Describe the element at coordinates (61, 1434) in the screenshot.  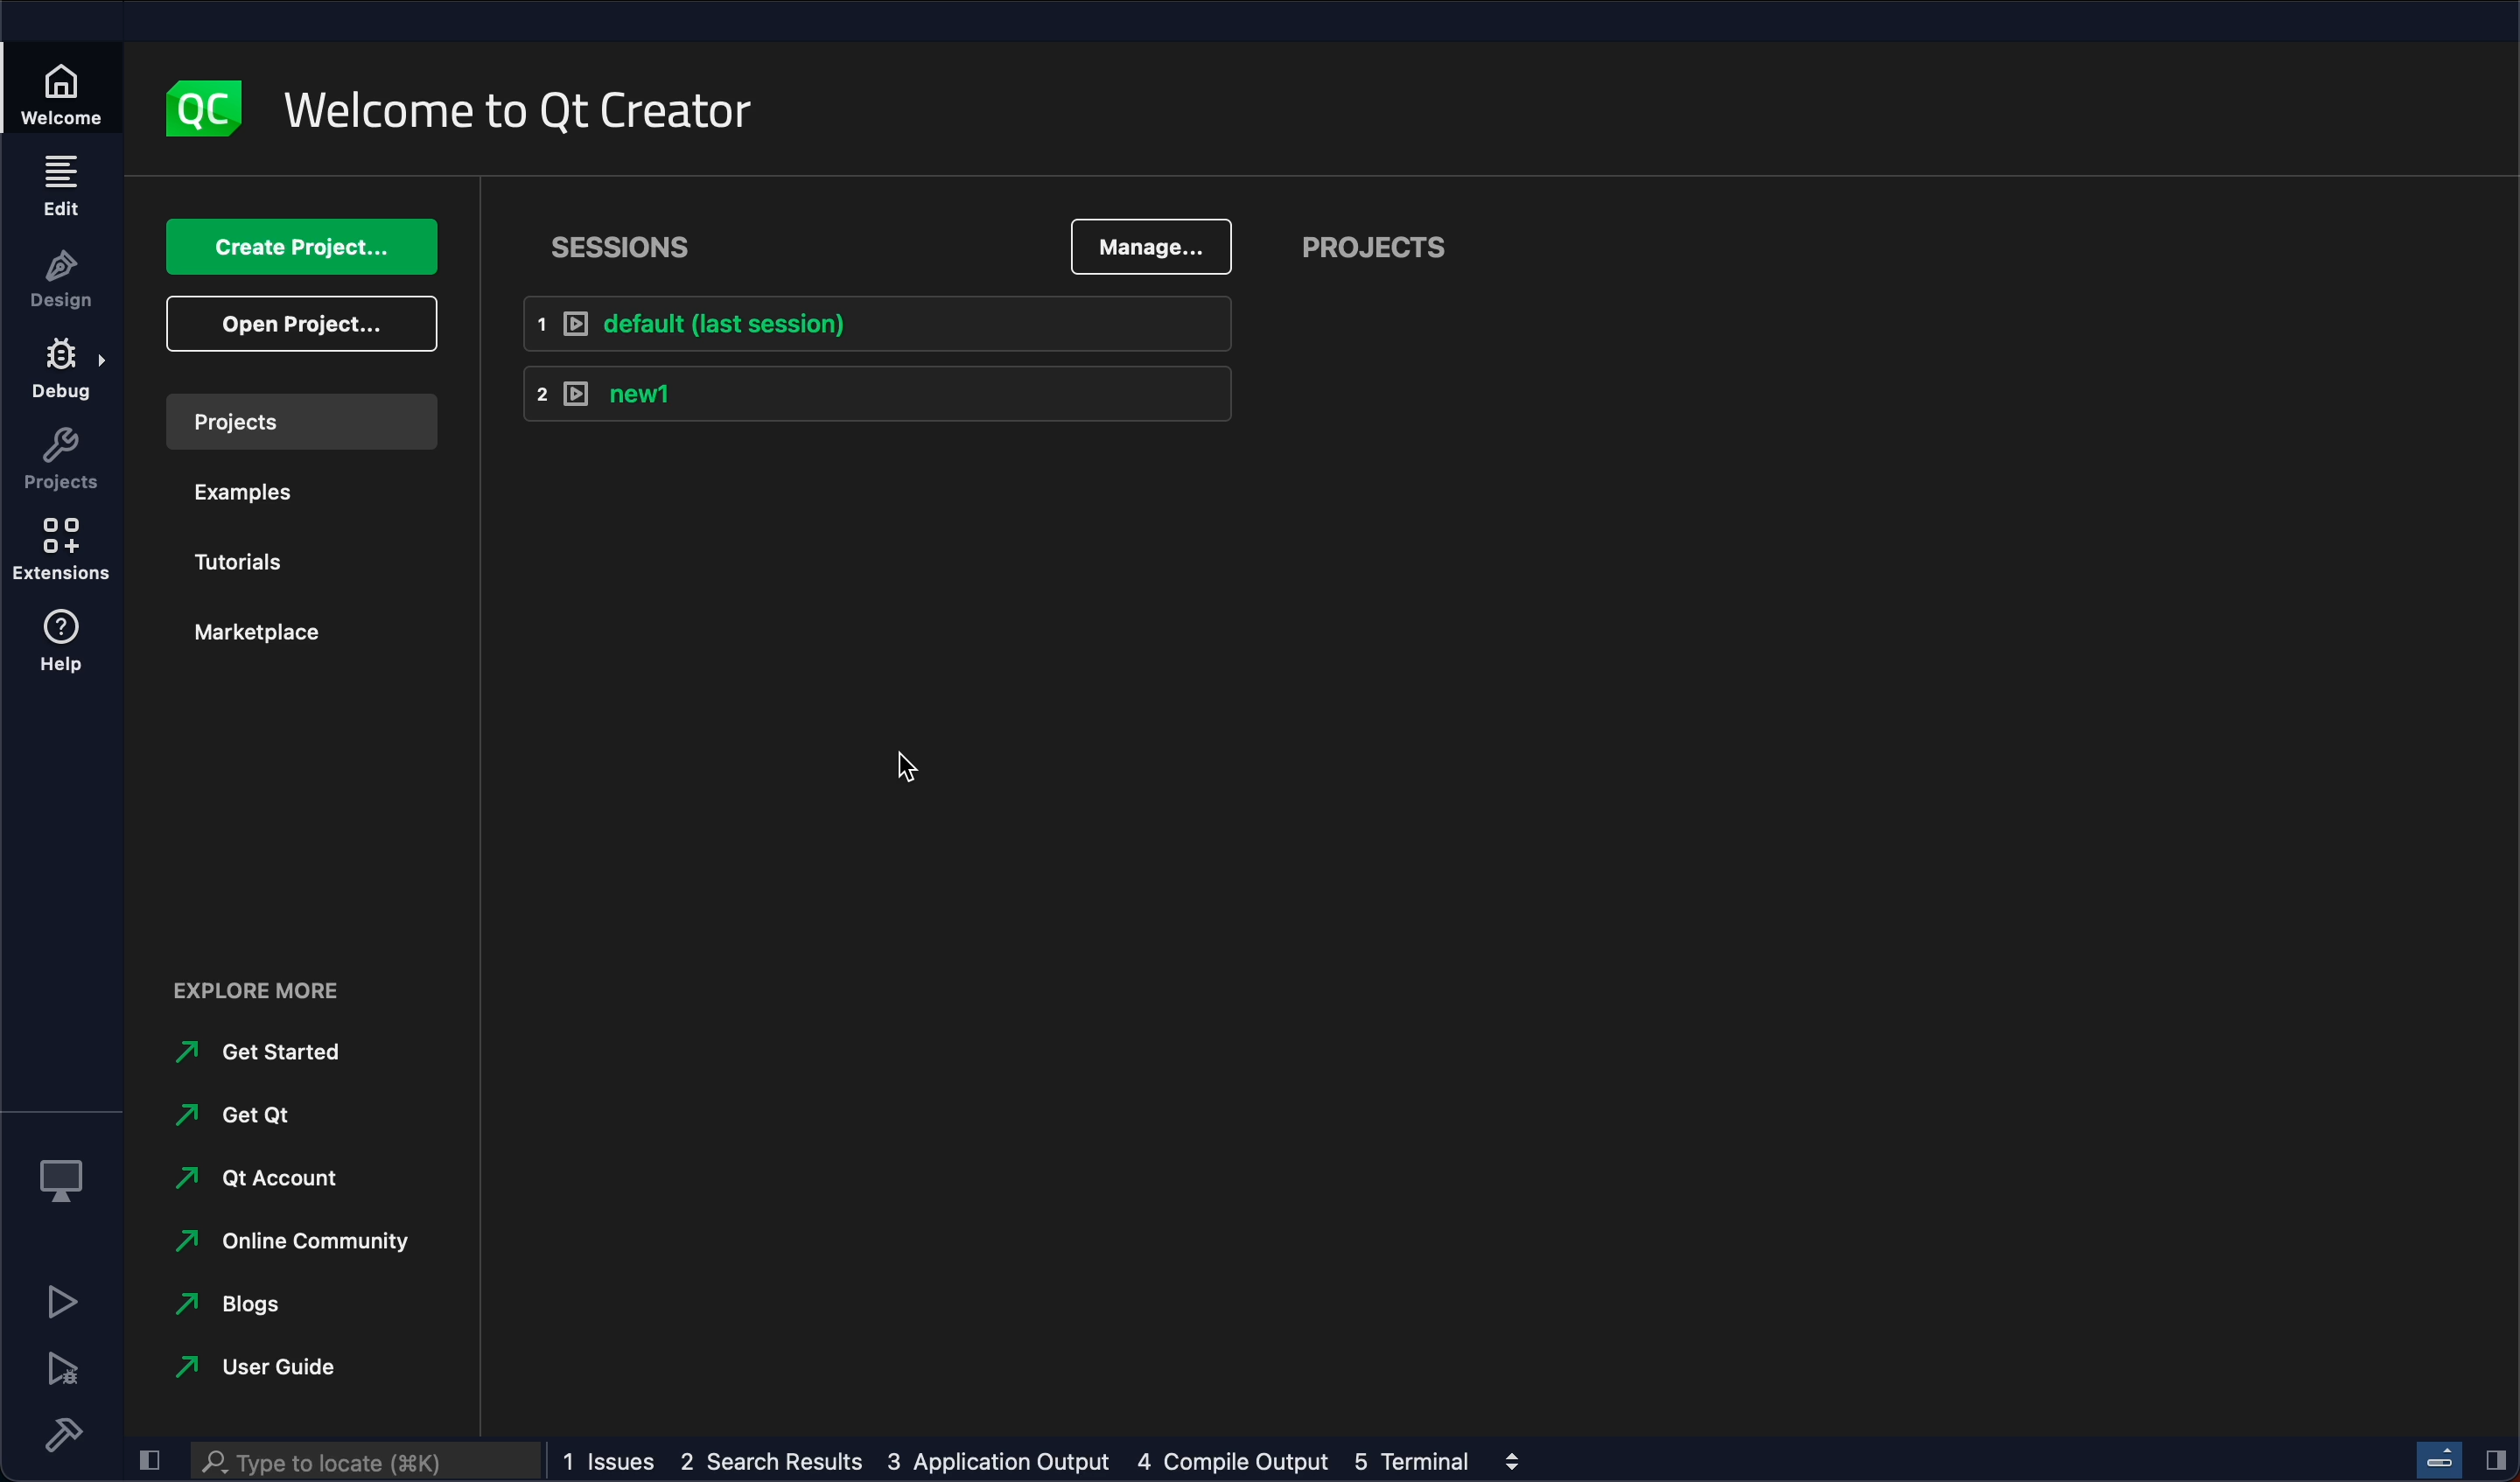
I see `build` at that location.